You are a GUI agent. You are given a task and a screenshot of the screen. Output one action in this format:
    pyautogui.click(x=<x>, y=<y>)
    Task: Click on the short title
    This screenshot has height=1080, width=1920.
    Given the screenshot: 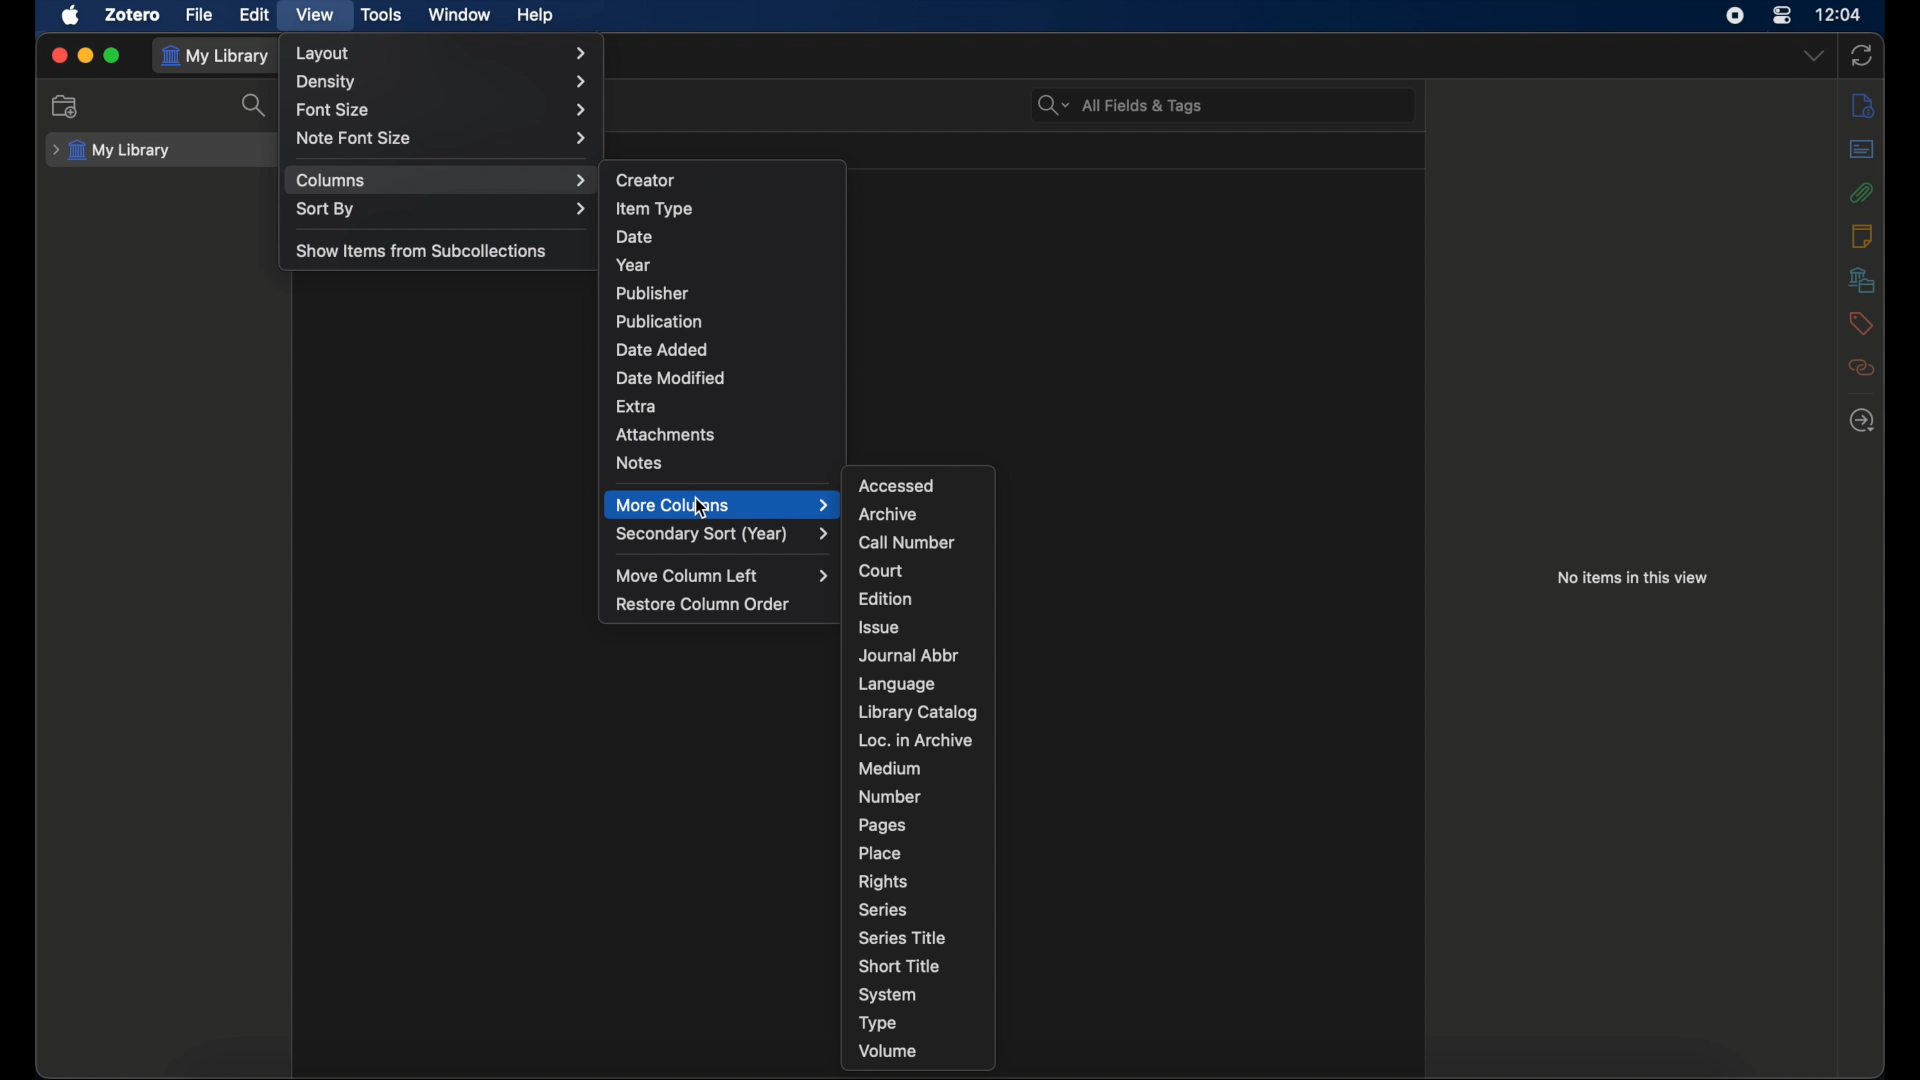 What is the action you would take?
    pyautogui.click(x=899, y=964)
    